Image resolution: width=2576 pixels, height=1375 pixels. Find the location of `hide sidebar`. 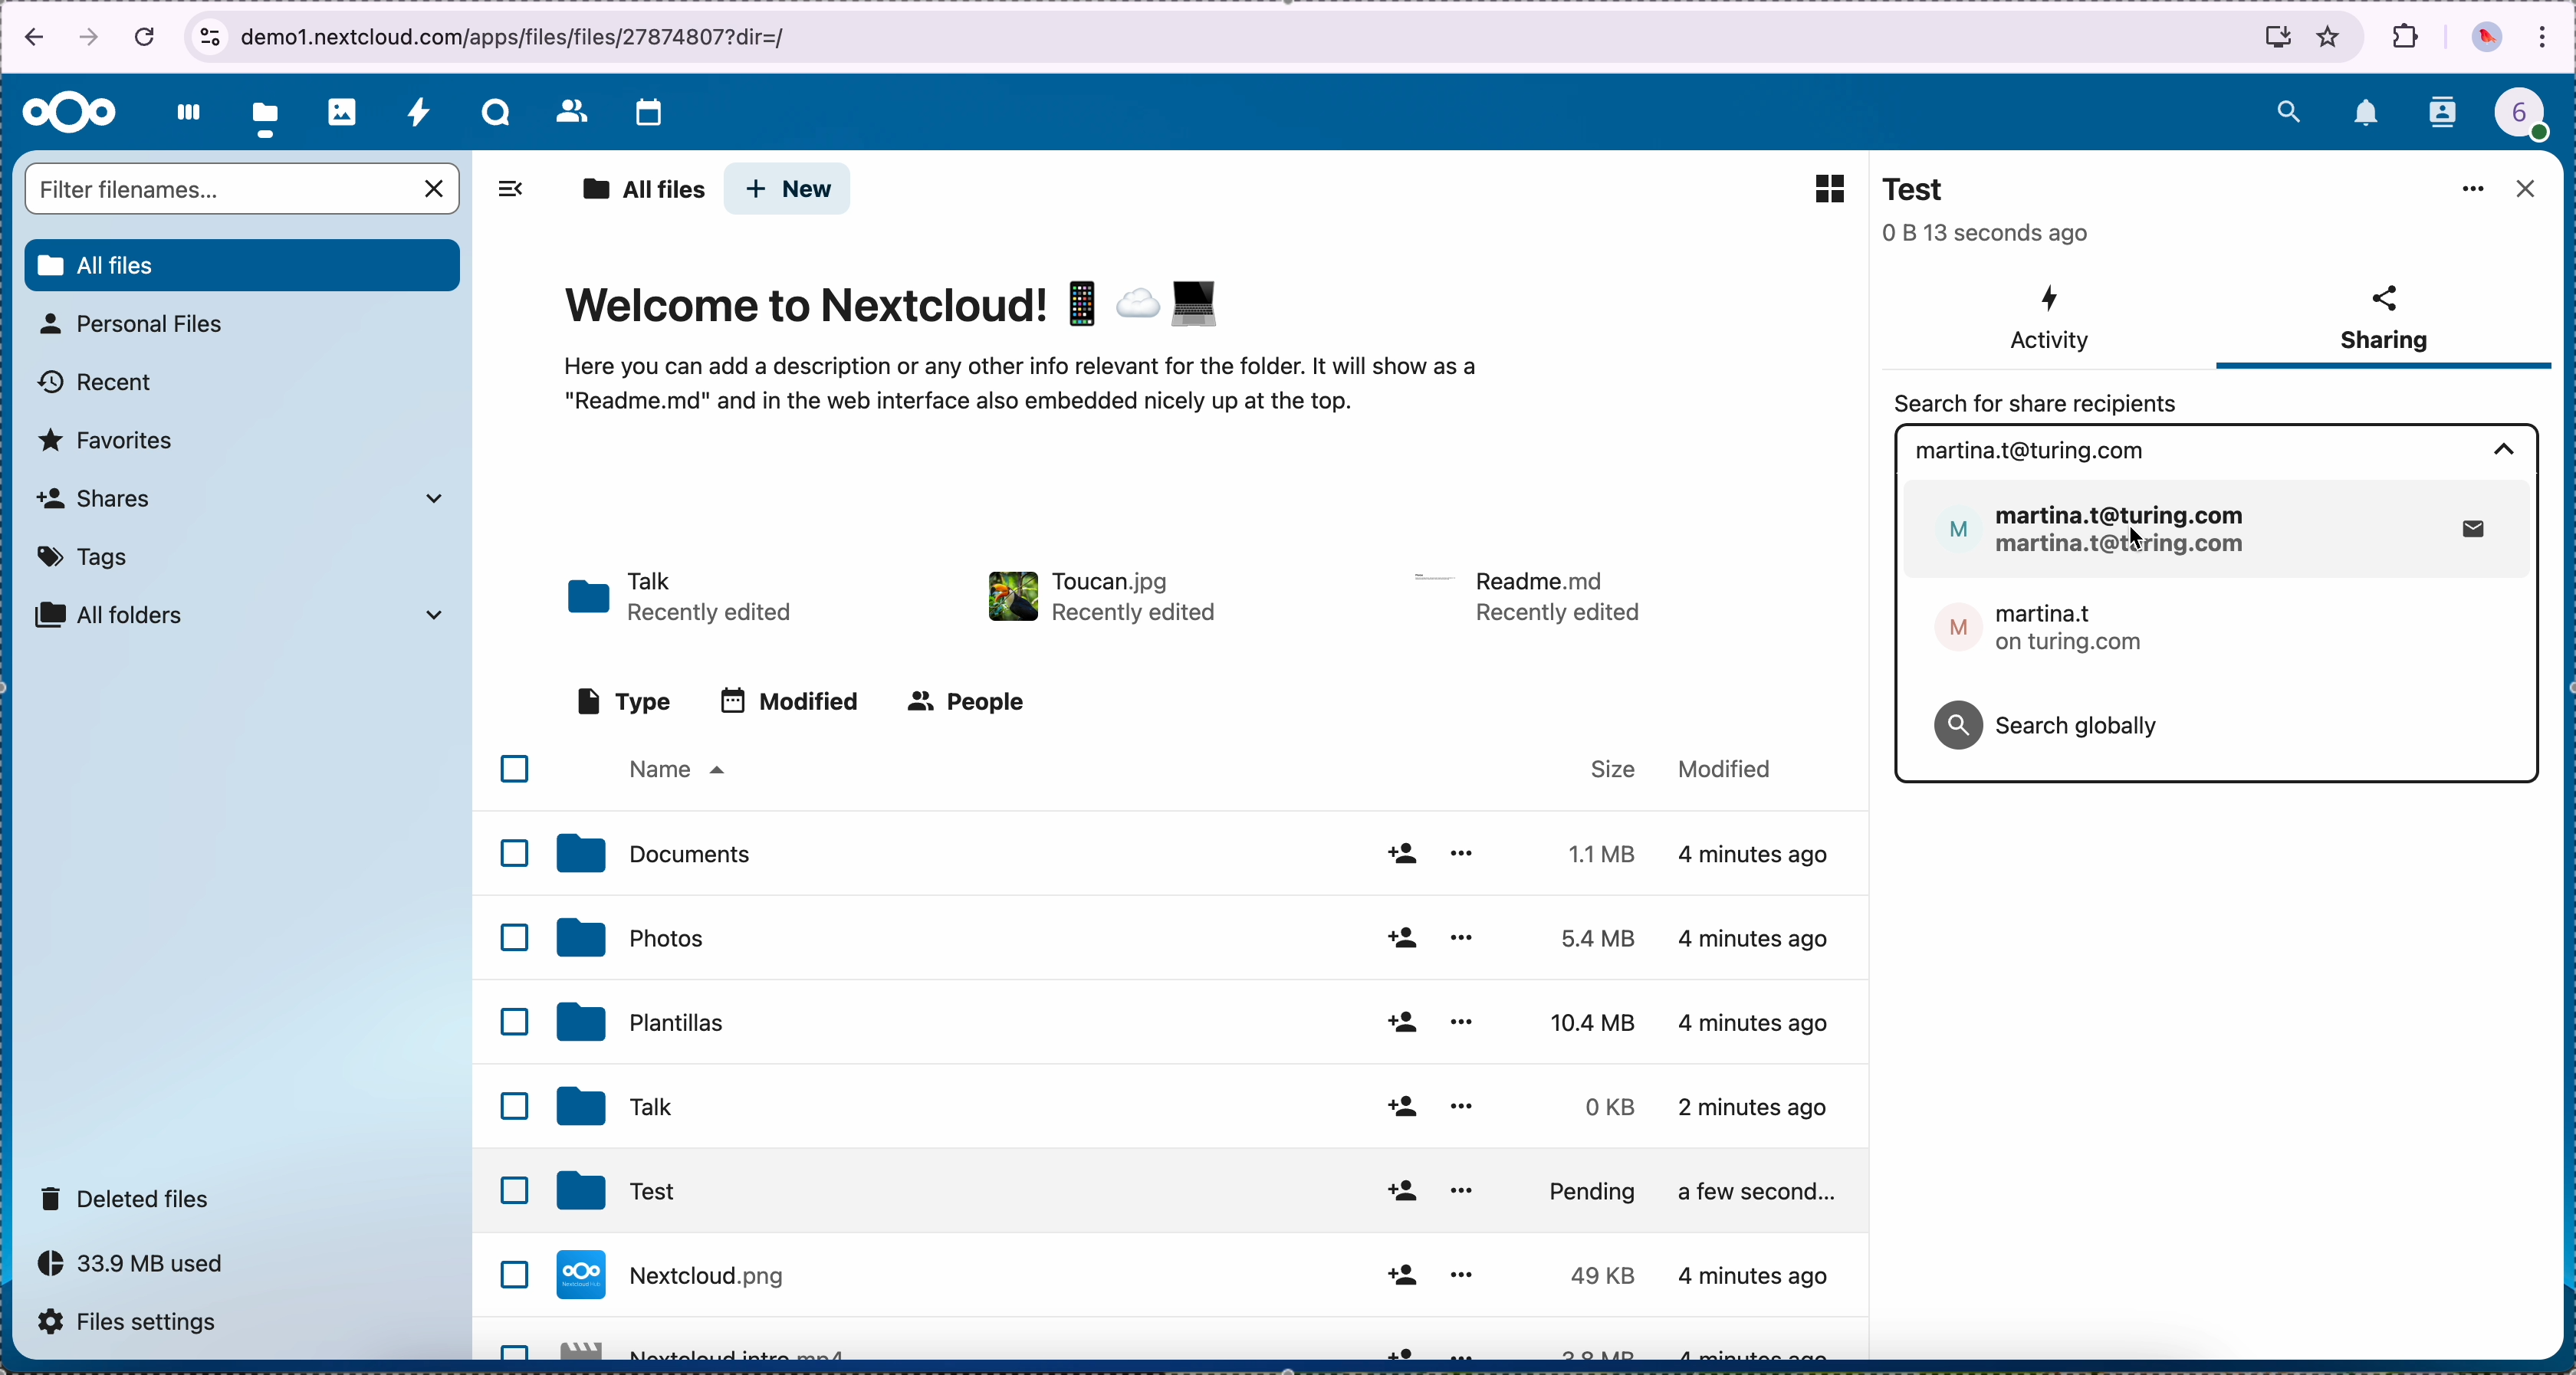

hide sidebar is located at coordinates (505, 196).